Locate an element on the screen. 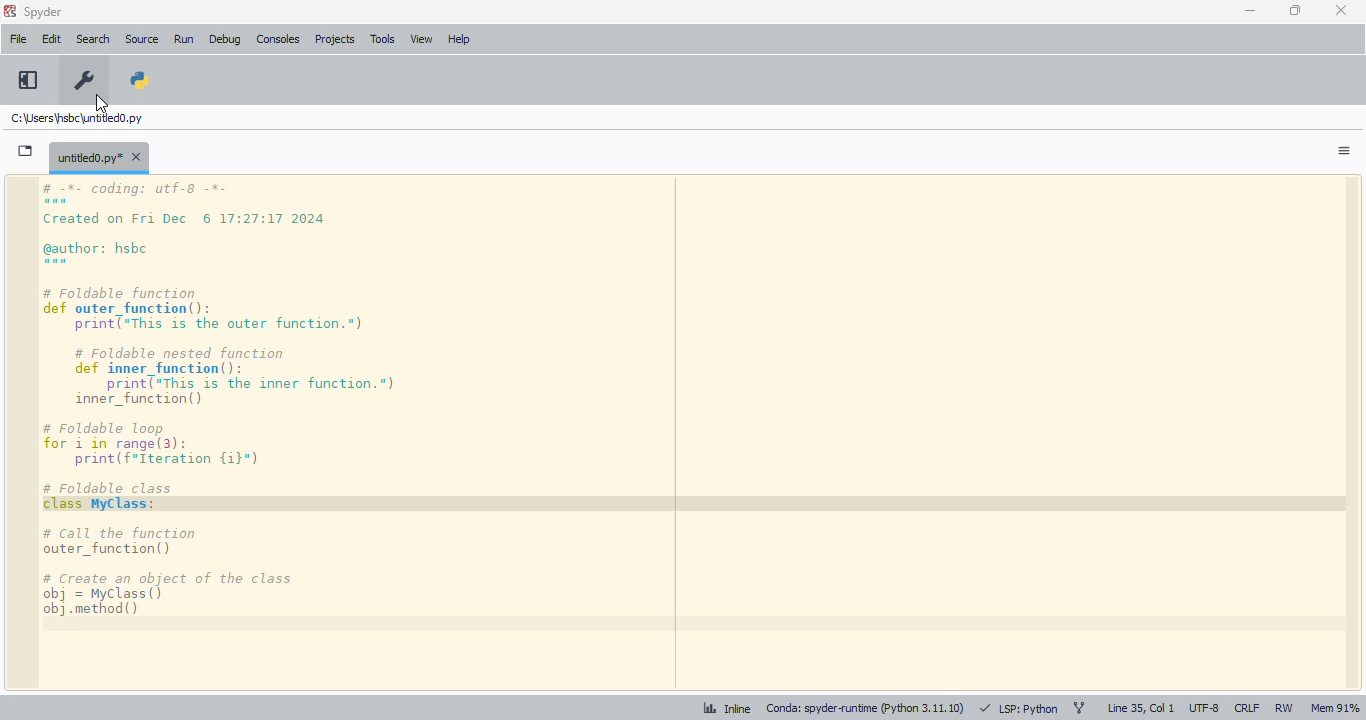 The image size is (1366, 720). search is located at coordinates (93, 39).